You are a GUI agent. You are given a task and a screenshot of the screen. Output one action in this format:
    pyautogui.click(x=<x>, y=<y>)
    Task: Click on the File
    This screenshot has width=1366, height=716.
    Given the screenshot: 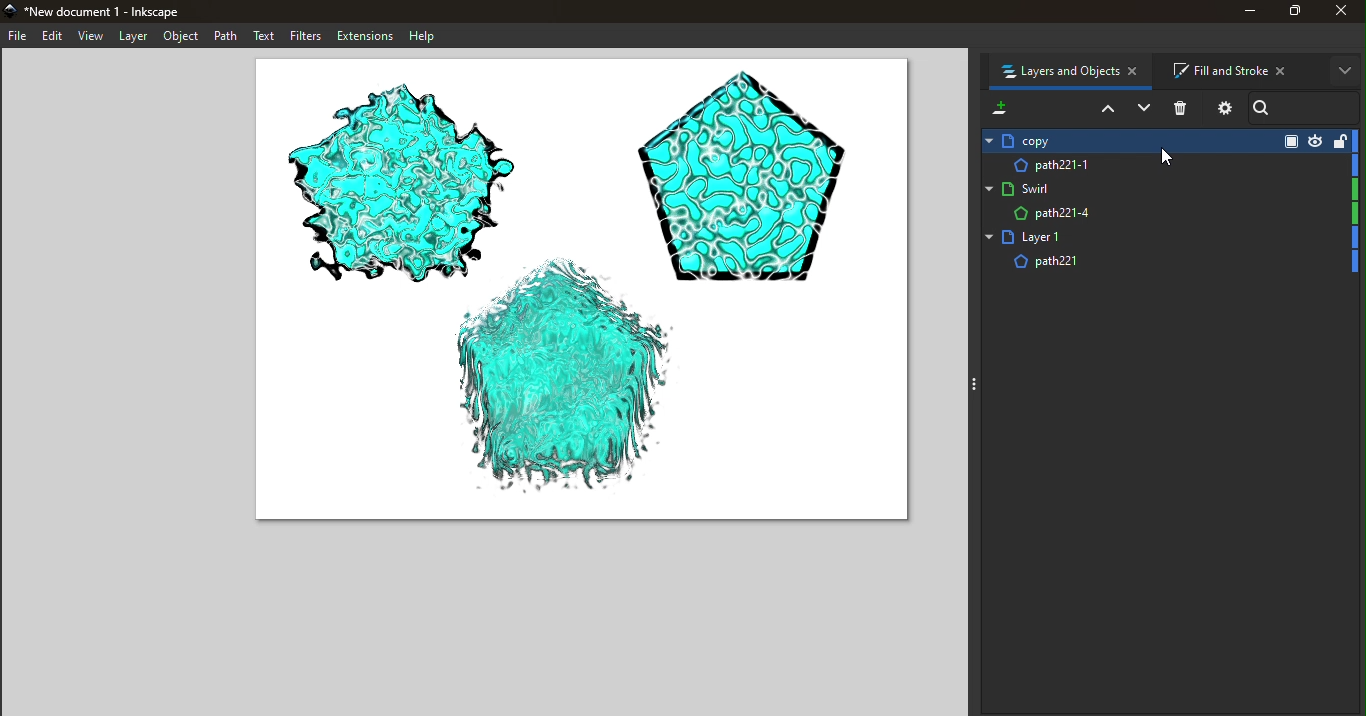 What is the action you would take?
    pyautogui.click(x=20, y=35)
    